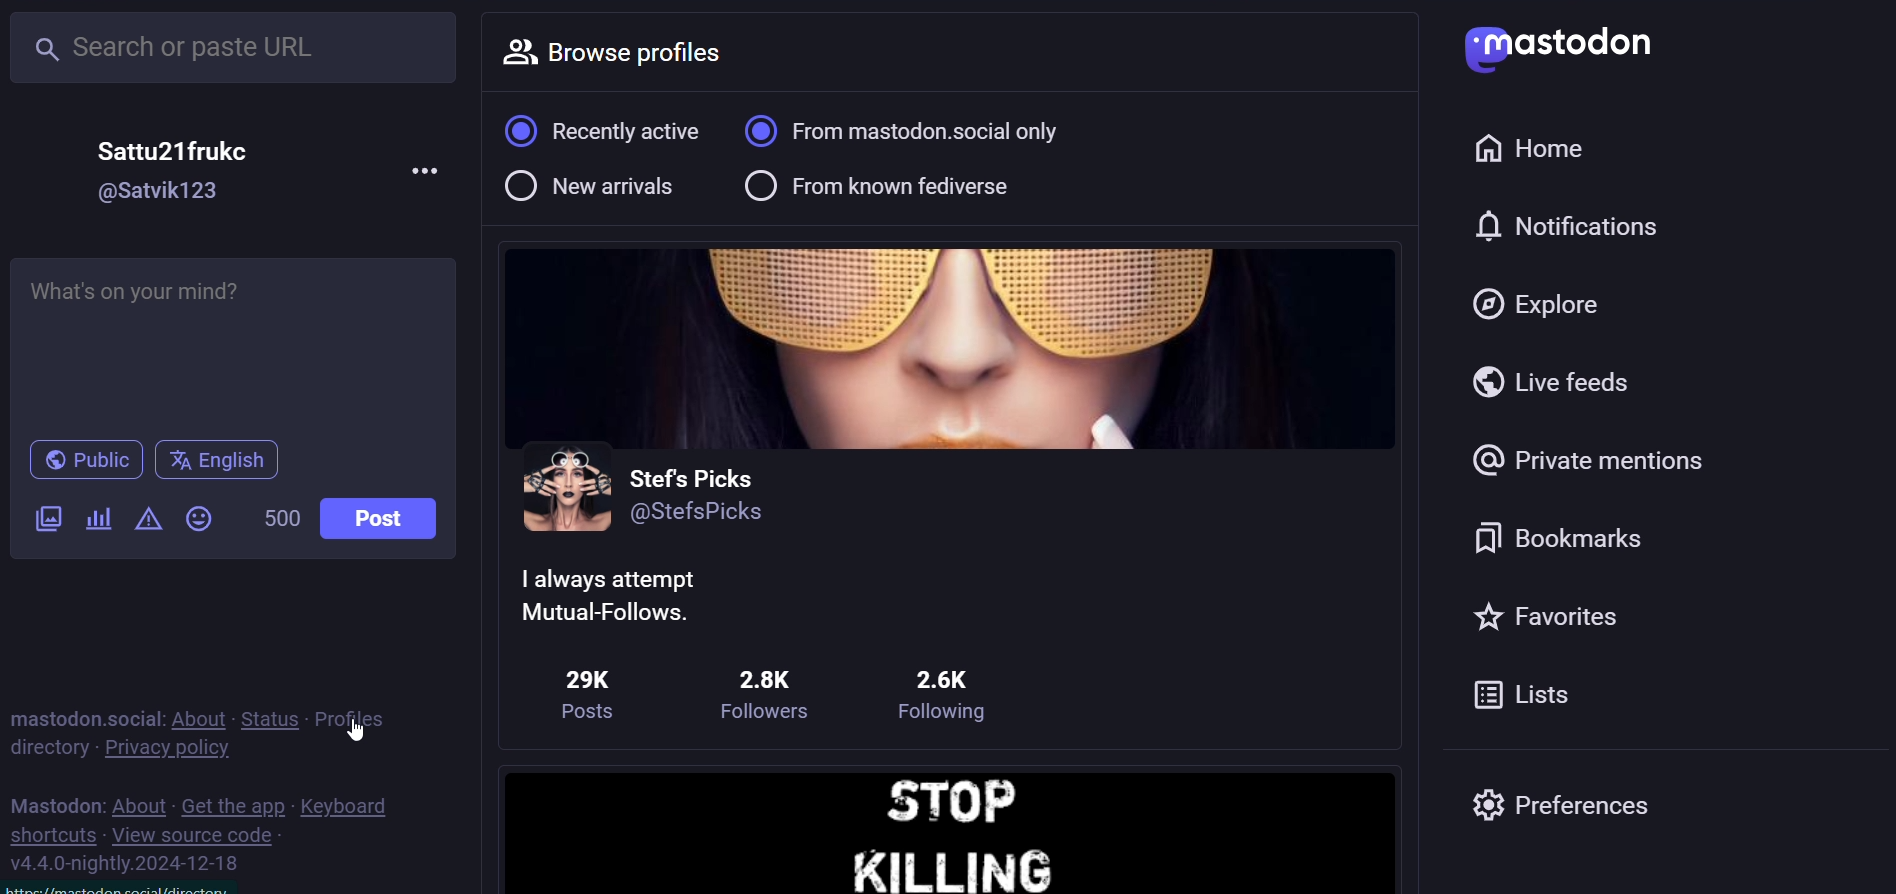 The image size is (1896, 894). What do you see at coordinates (194, 716) in the screenshot?
I see `about` at bounding box center [194, 716].